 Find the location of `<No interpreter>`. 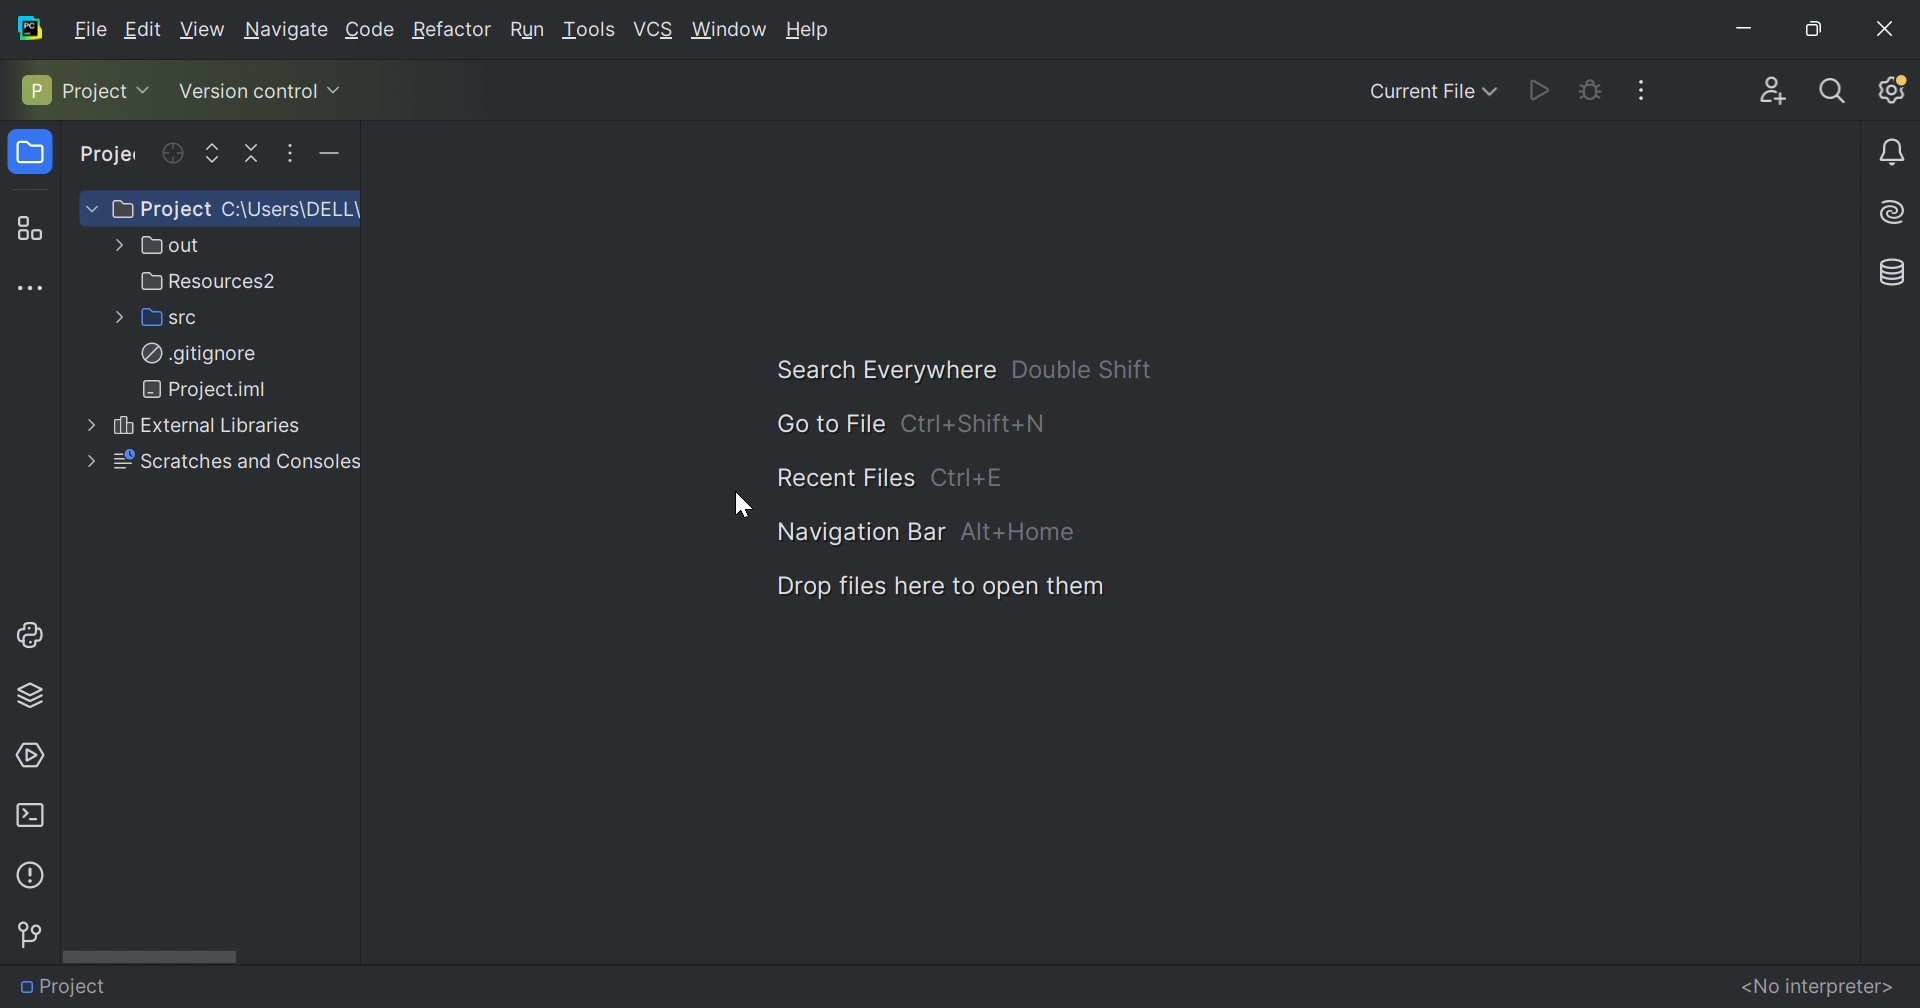

<No interpreter> is located at coordinates (1816, 985).